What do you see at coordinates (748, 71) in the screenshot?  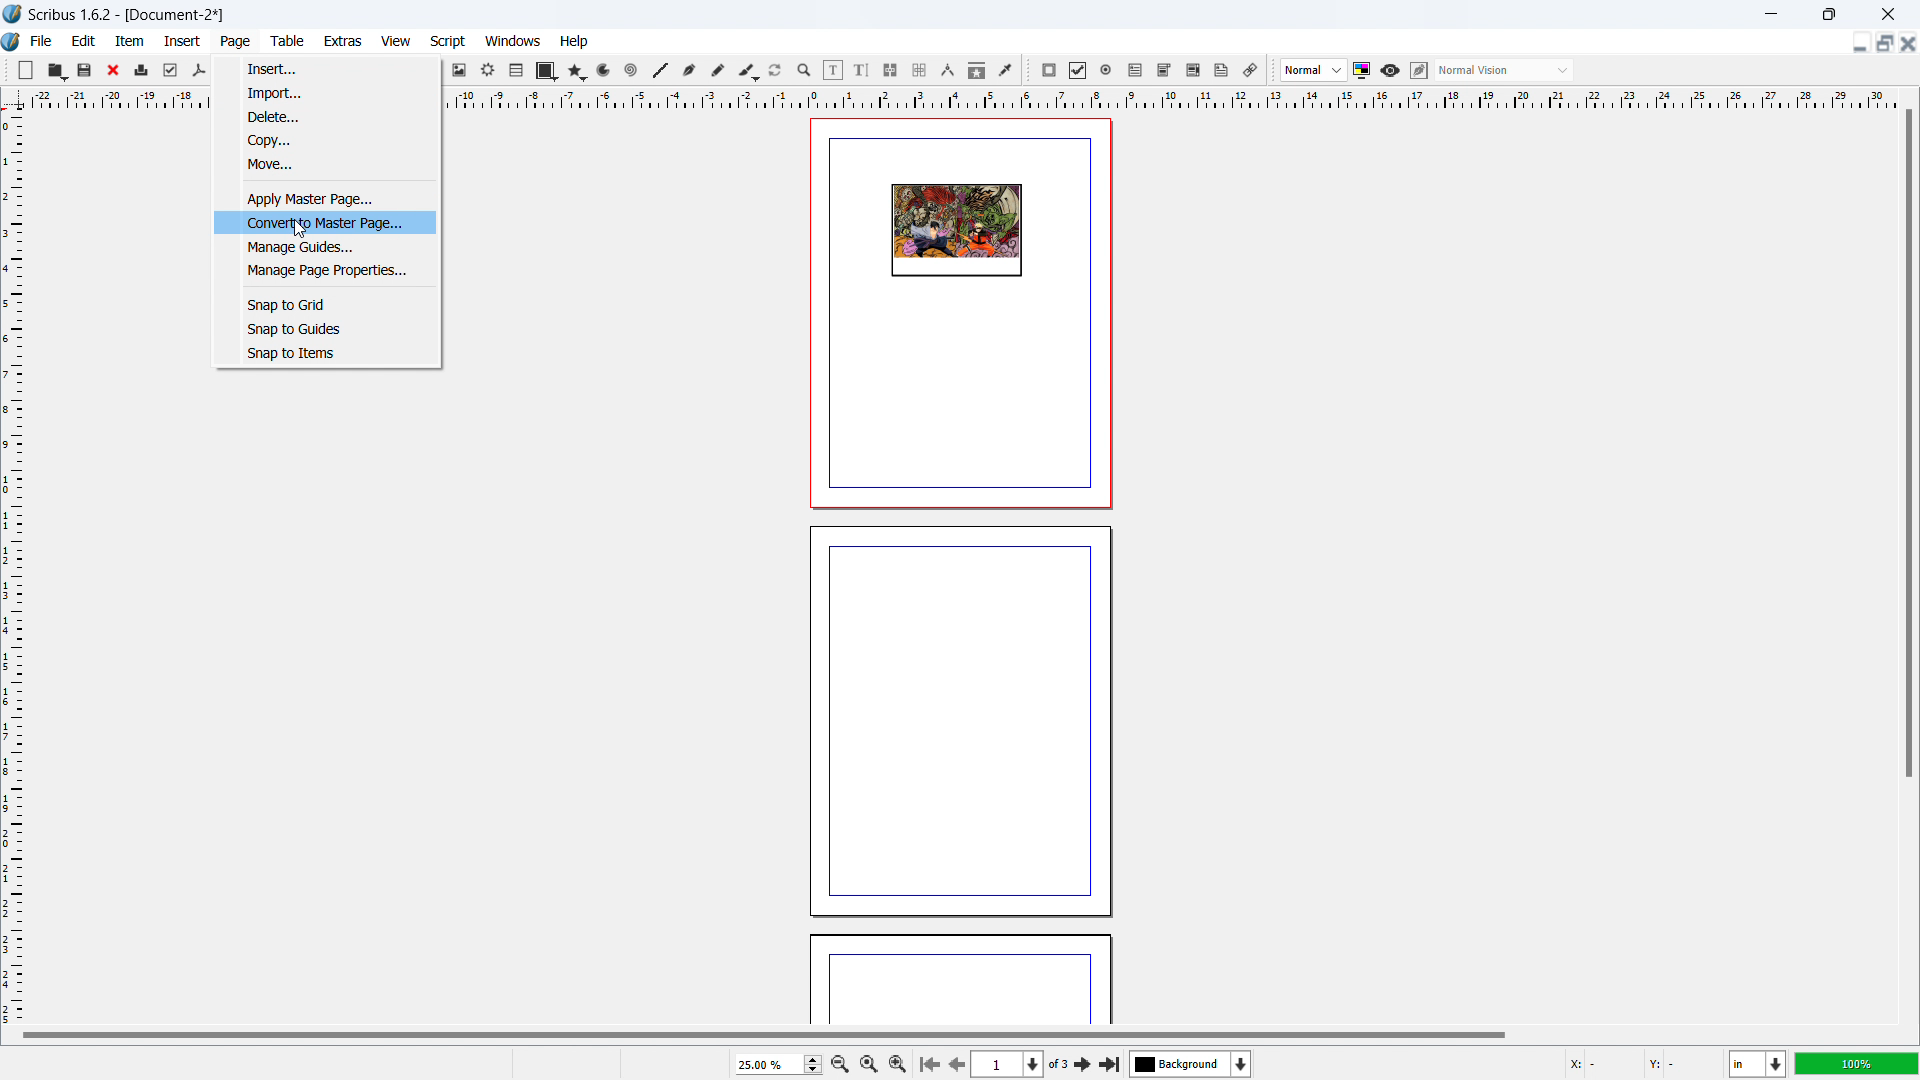 I see `caligraphic line` at bounding box center [748, 71].